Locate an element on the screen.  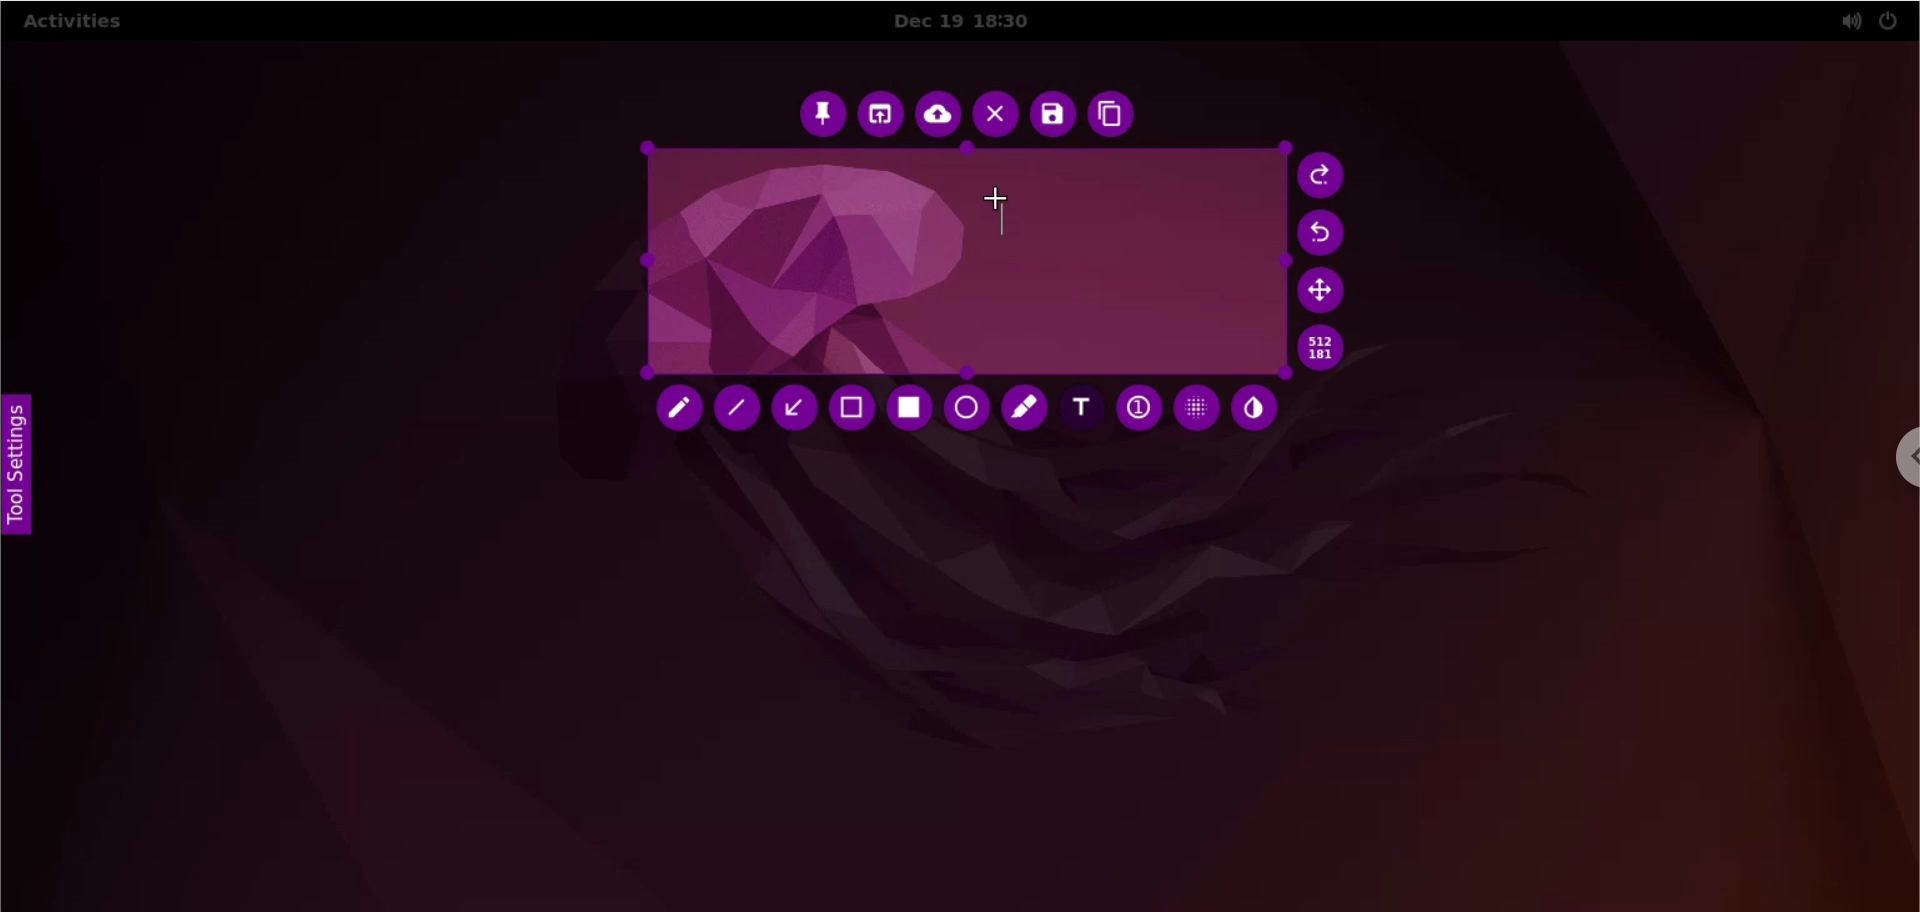
pin is located at coordinates (825, 116).